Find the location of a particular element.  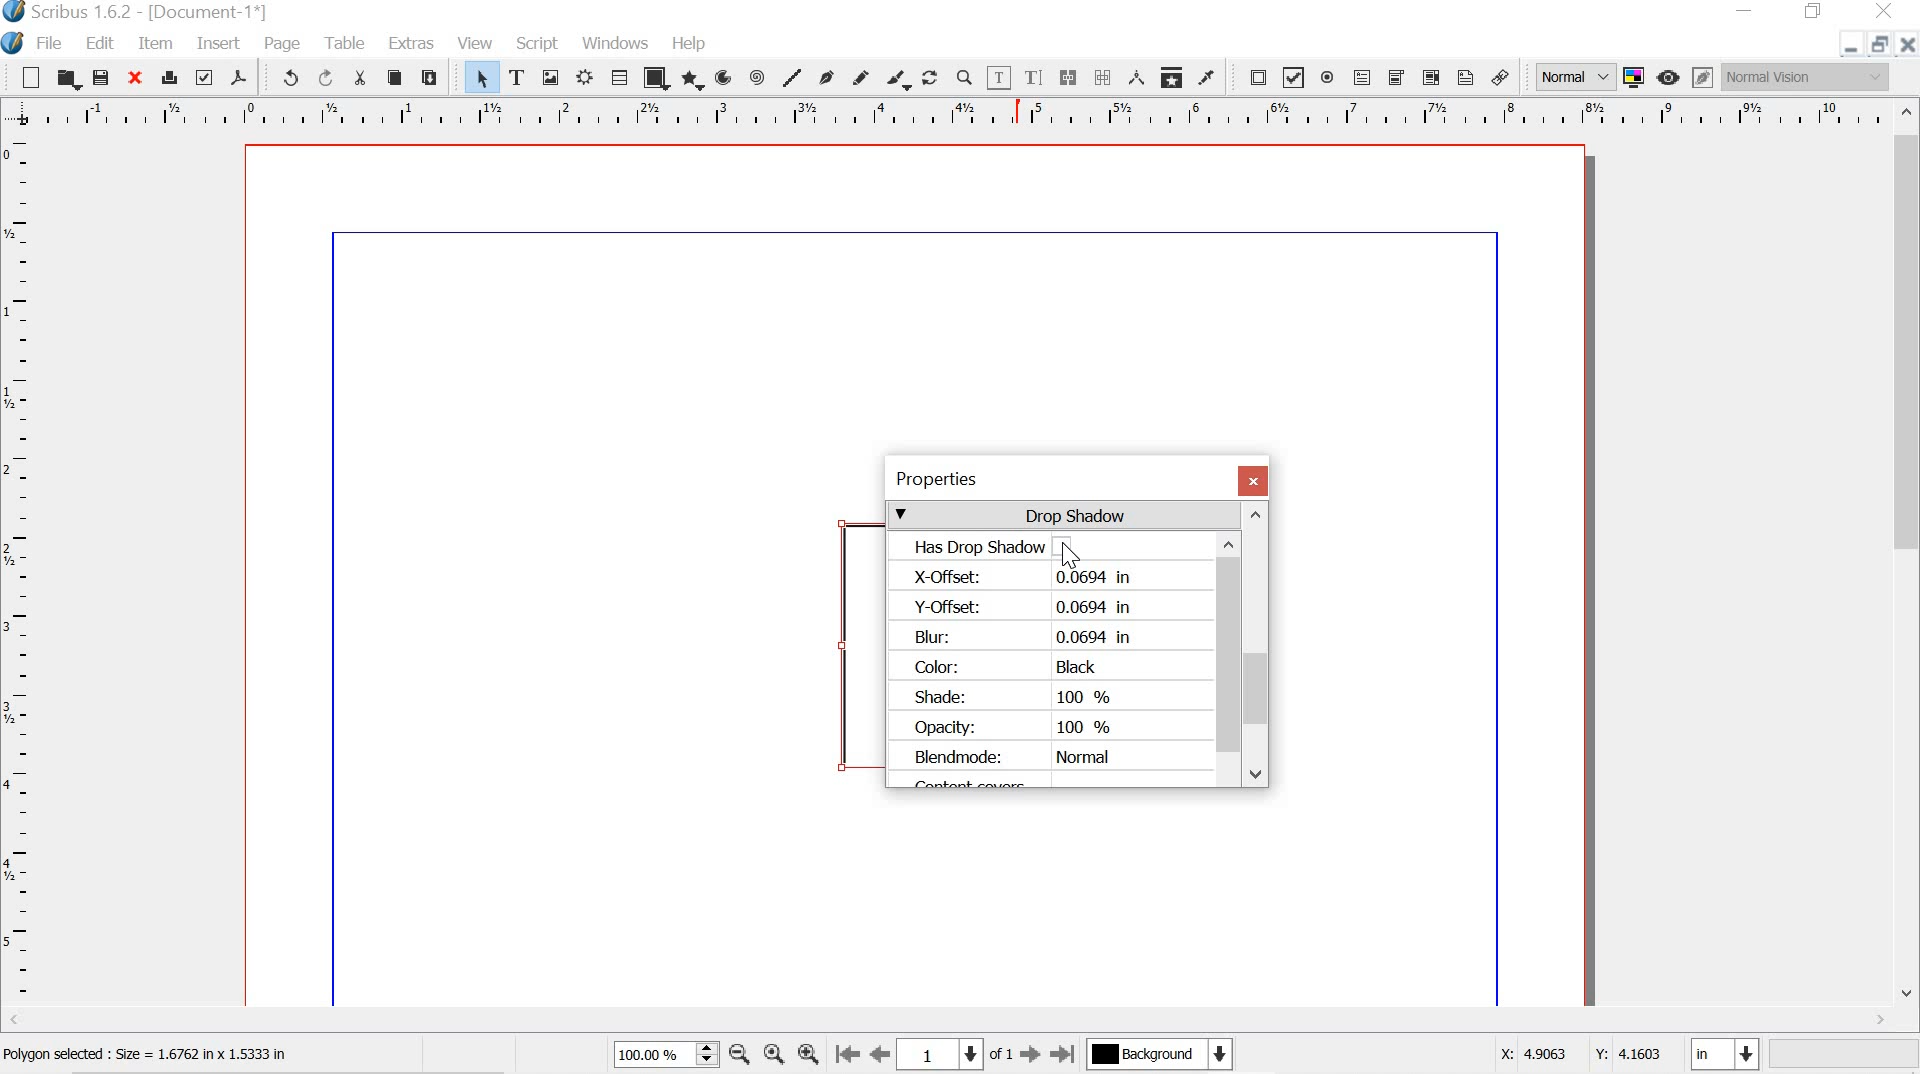

shape is located at coordinates (653, 80).